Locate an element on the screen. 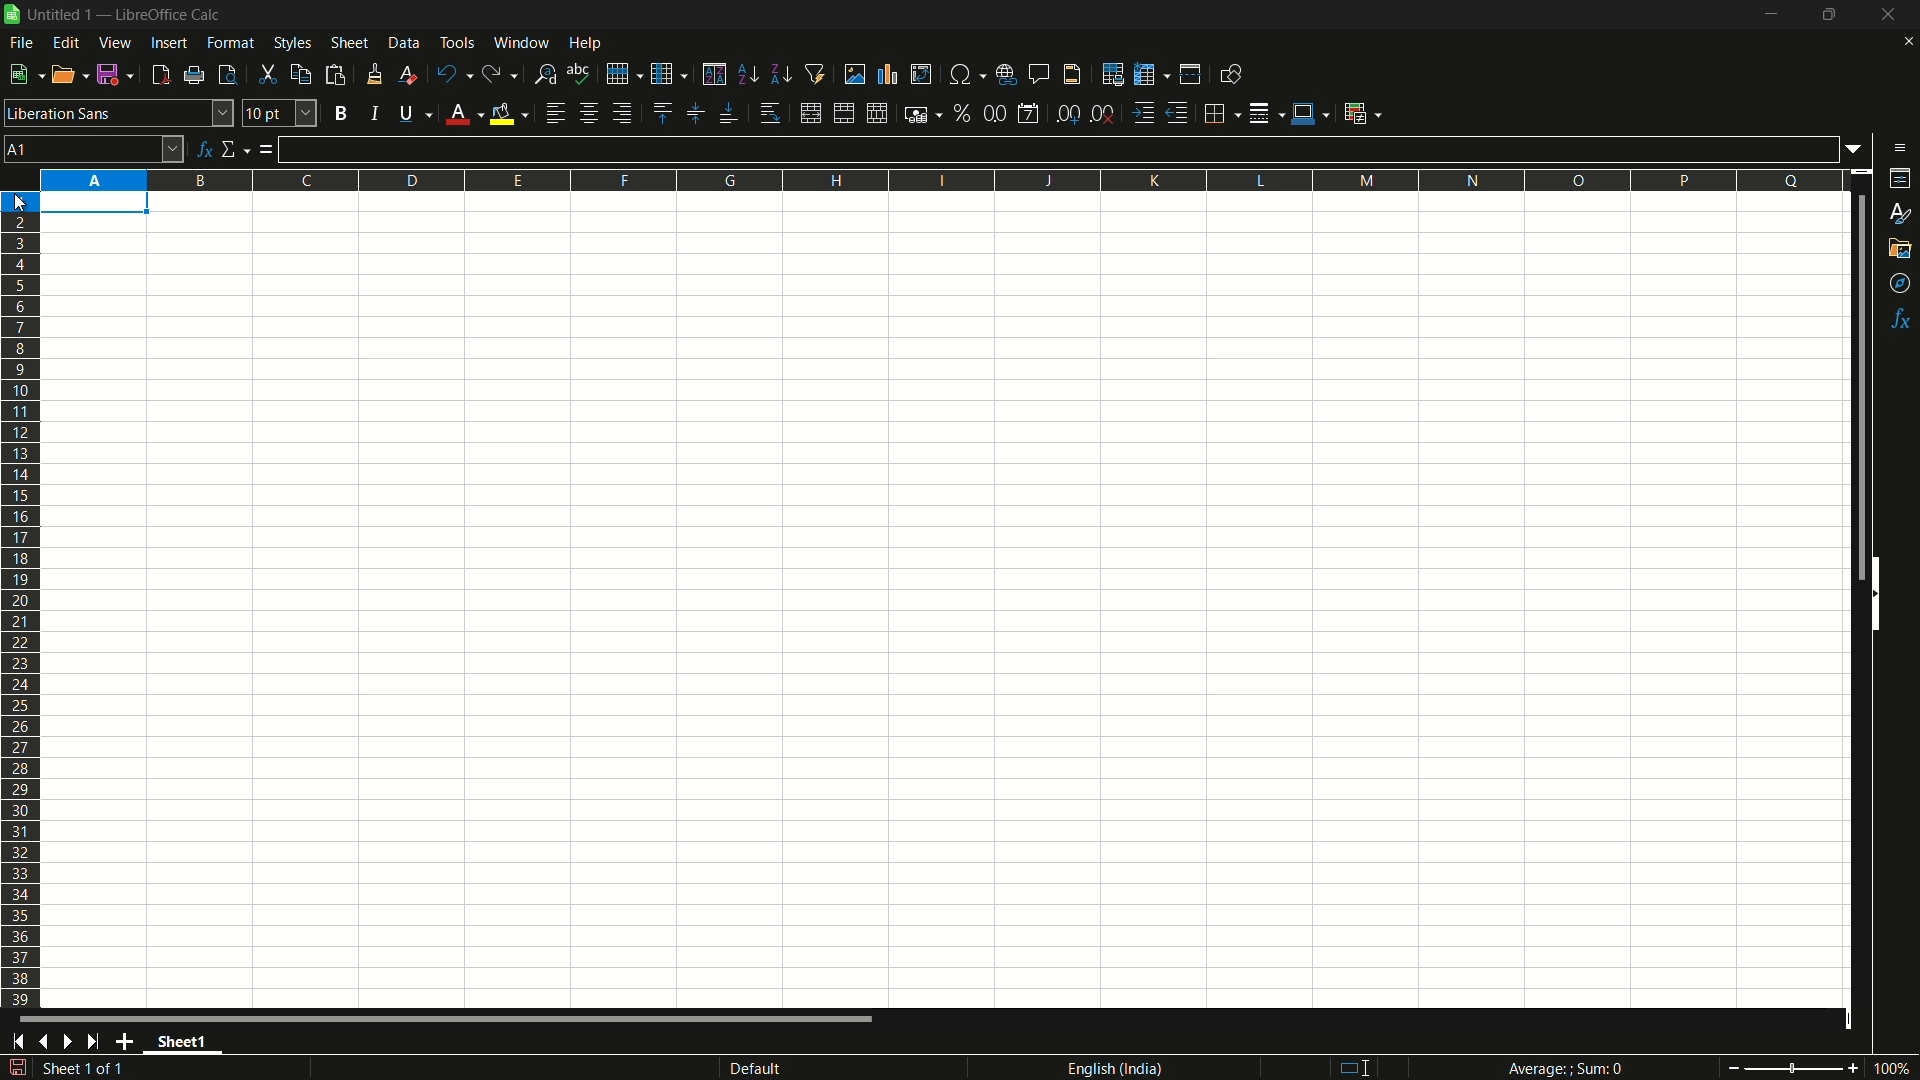  maximize or restore is located at coordinates (1829, 15).